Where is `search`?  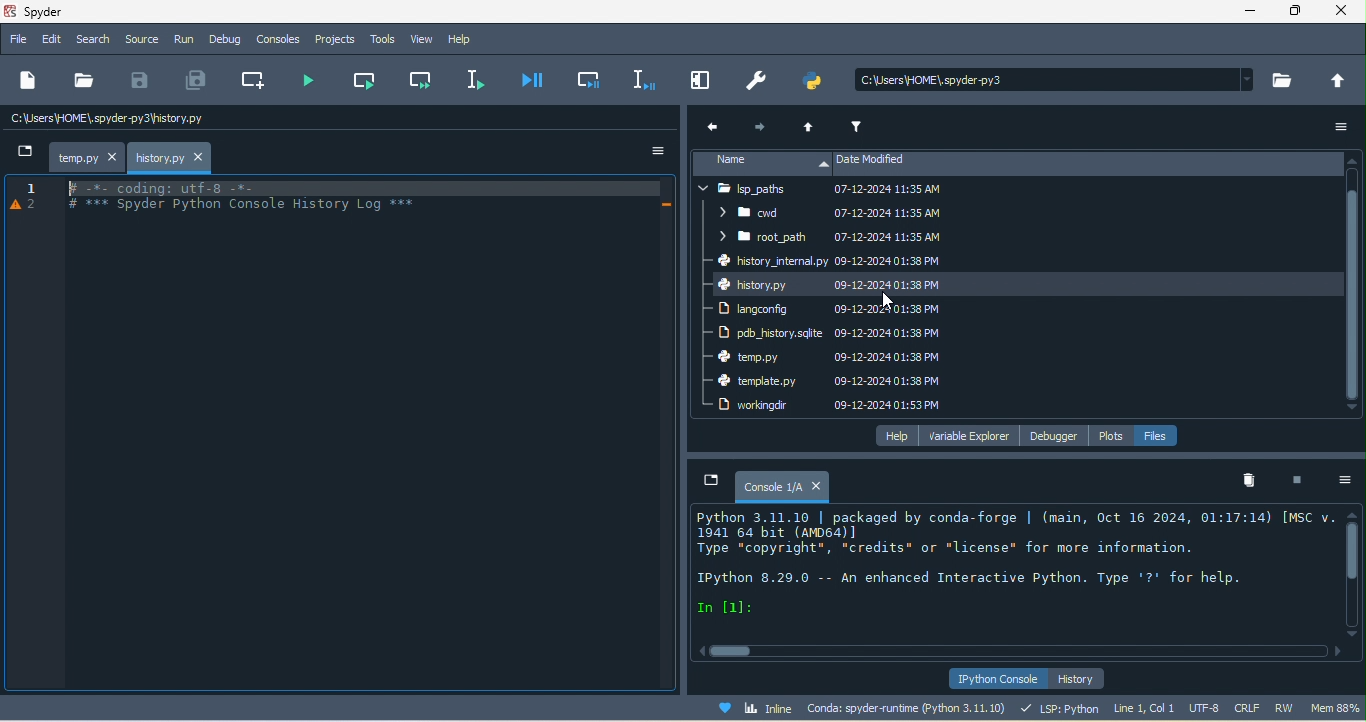 search is located at coordinates (92, 38).